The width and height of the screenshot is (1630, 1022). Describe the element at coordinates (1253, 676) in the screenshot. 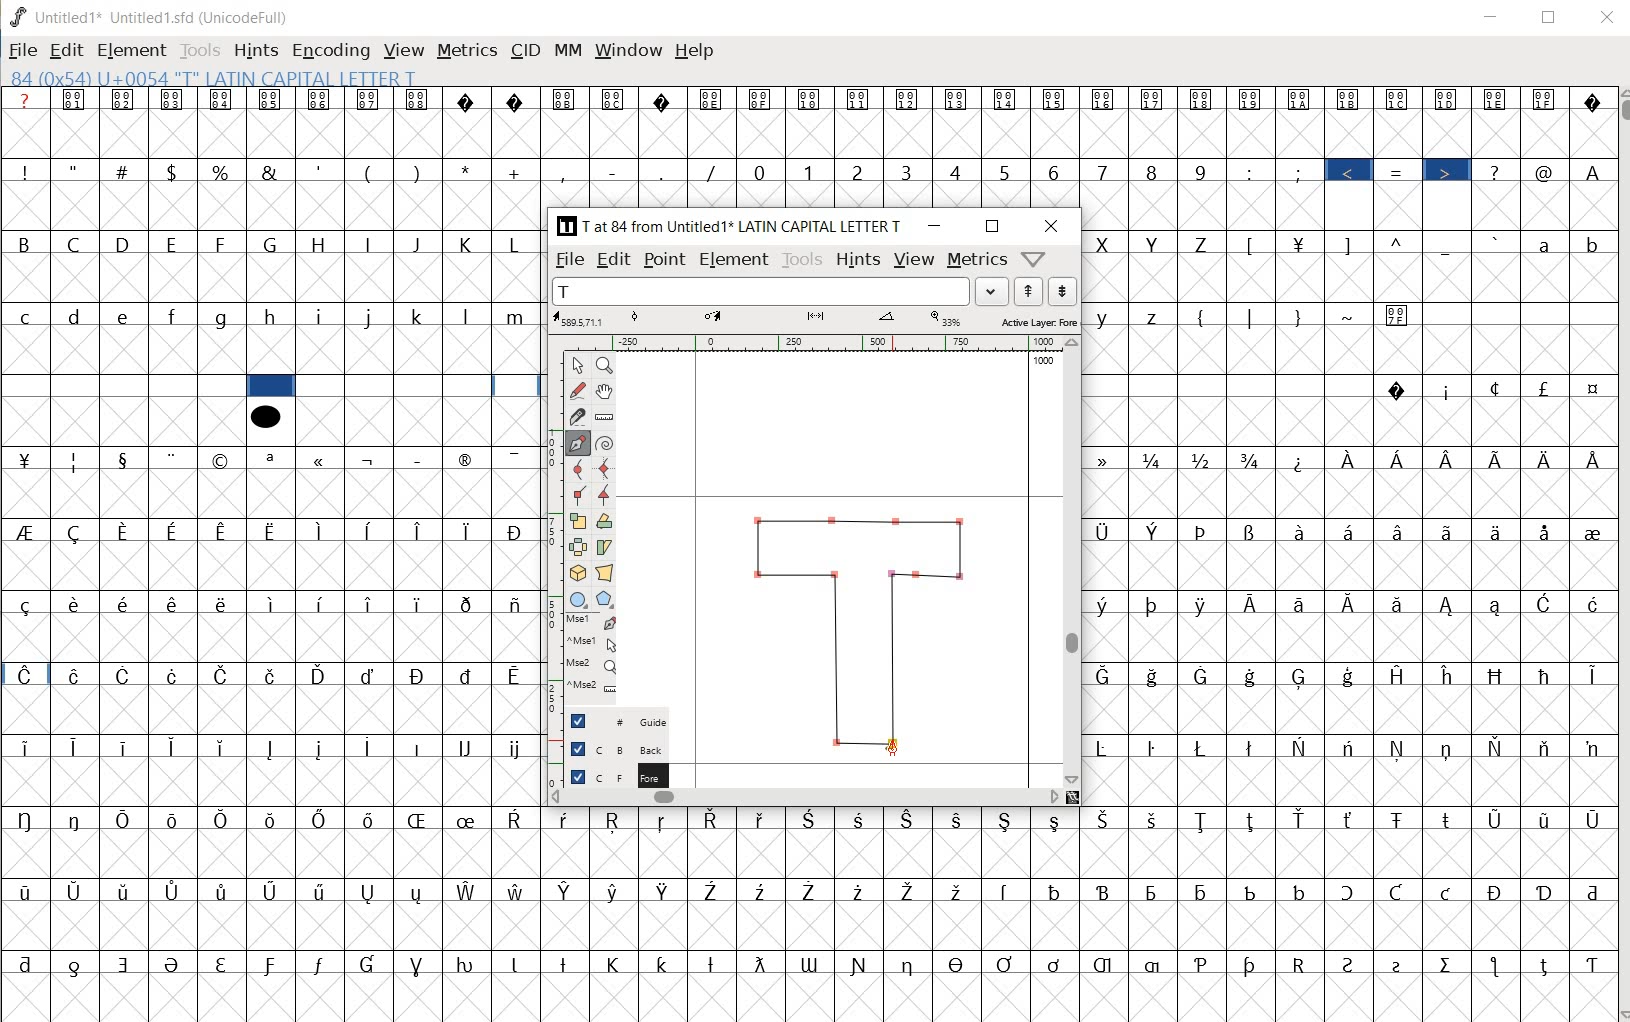

I see `Symbol` at that location.